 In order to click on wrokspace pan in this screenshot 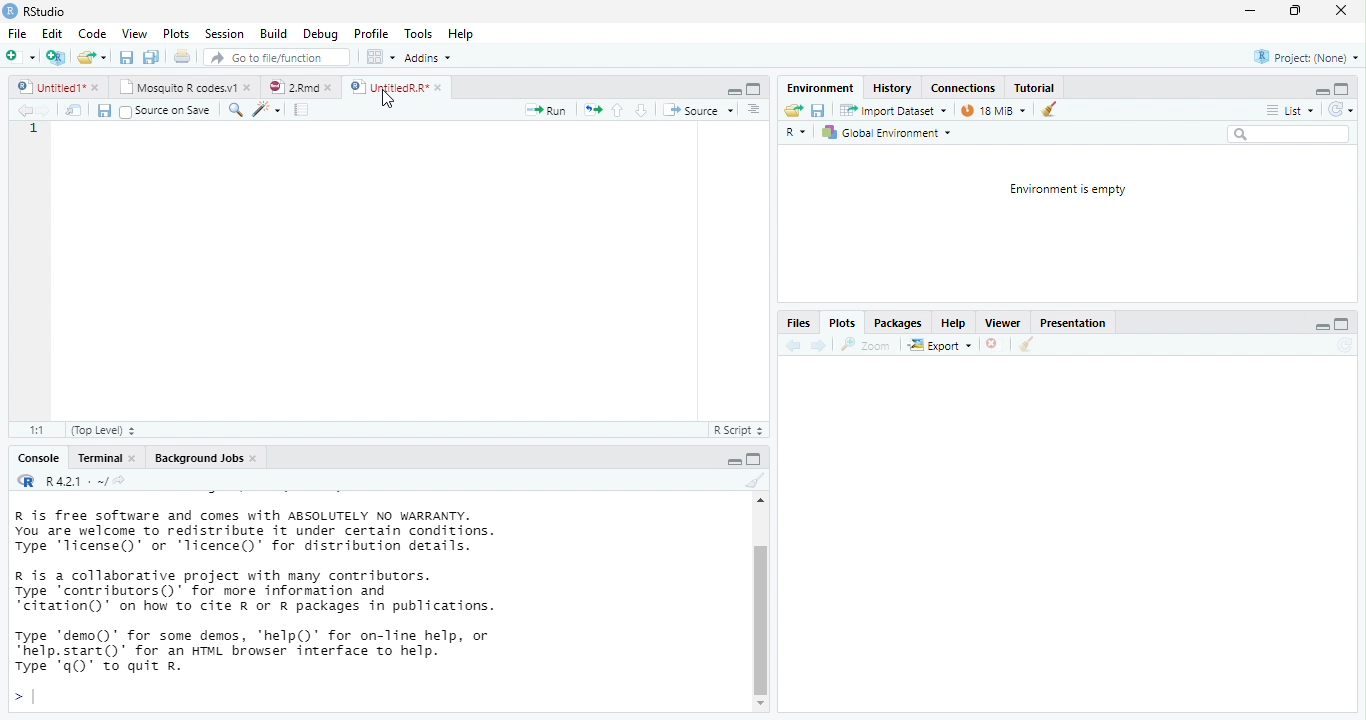, I will do `click(379, 57)`.